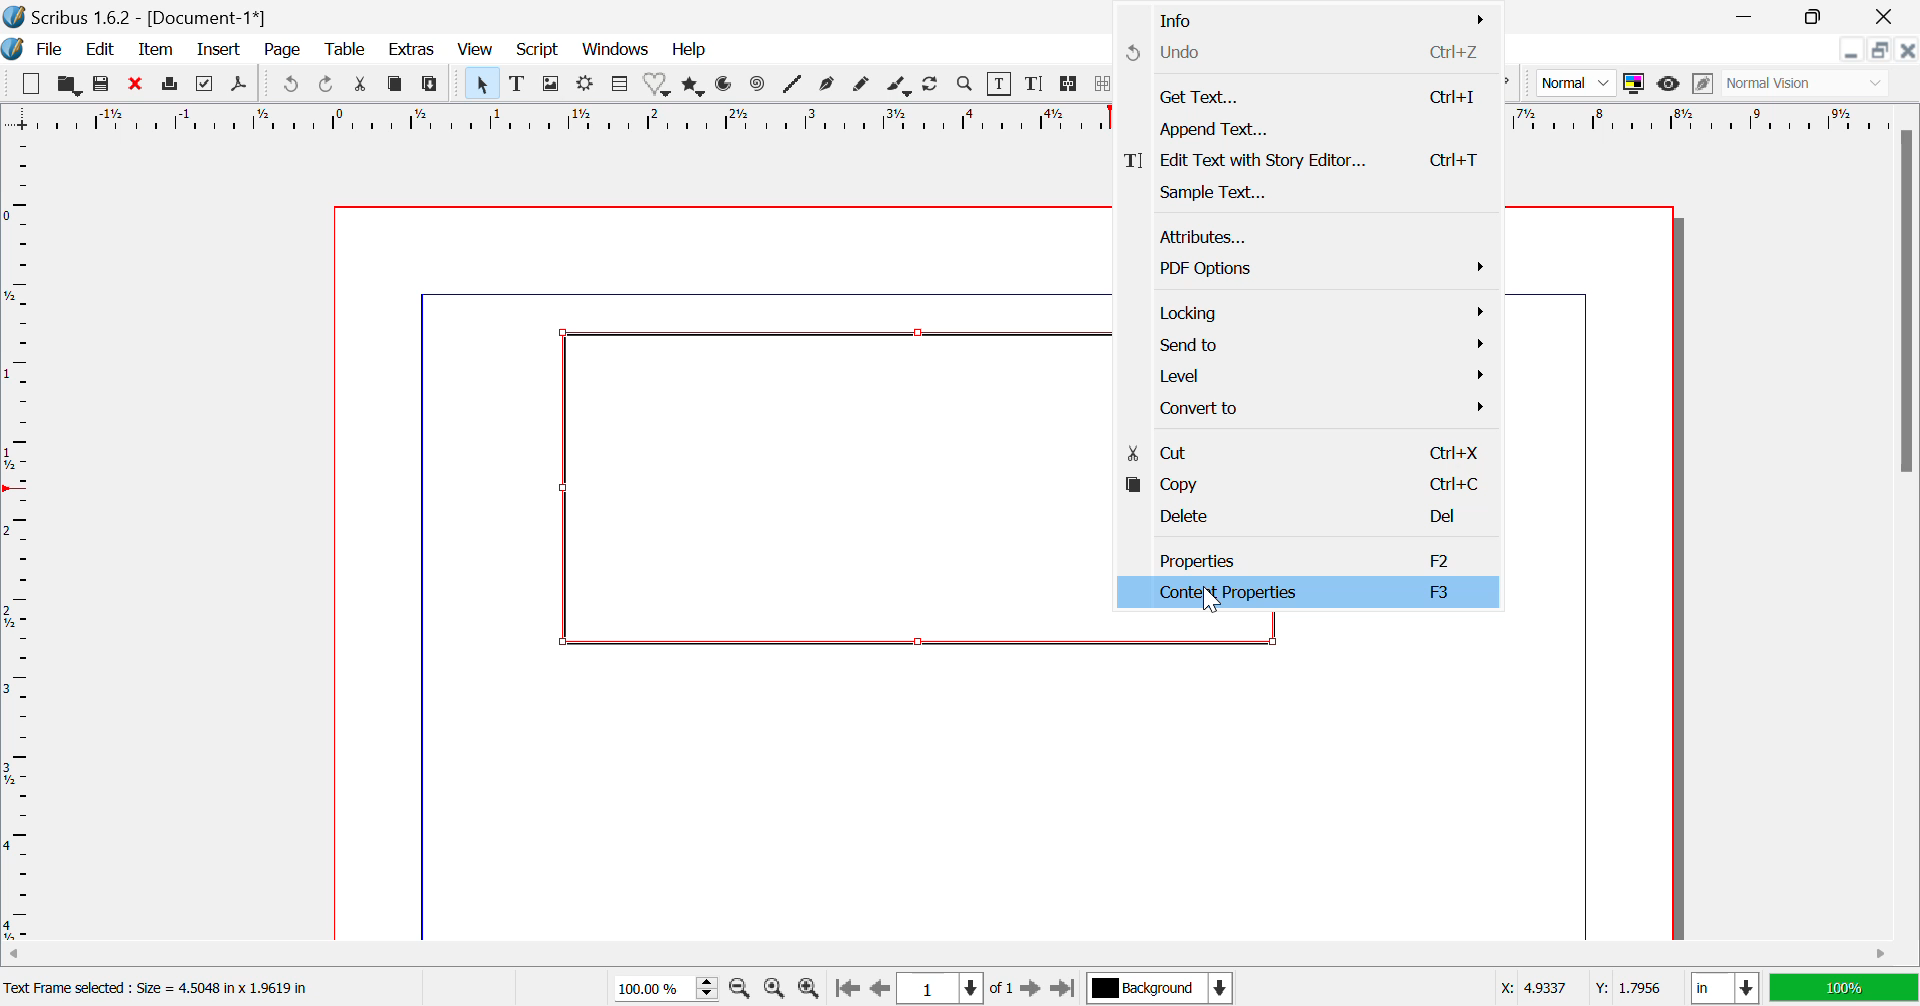 The image size is (1920, 1006). Describe the element at coordinates (1213, 601) in the screenshot. I see `Cursor` at that location.